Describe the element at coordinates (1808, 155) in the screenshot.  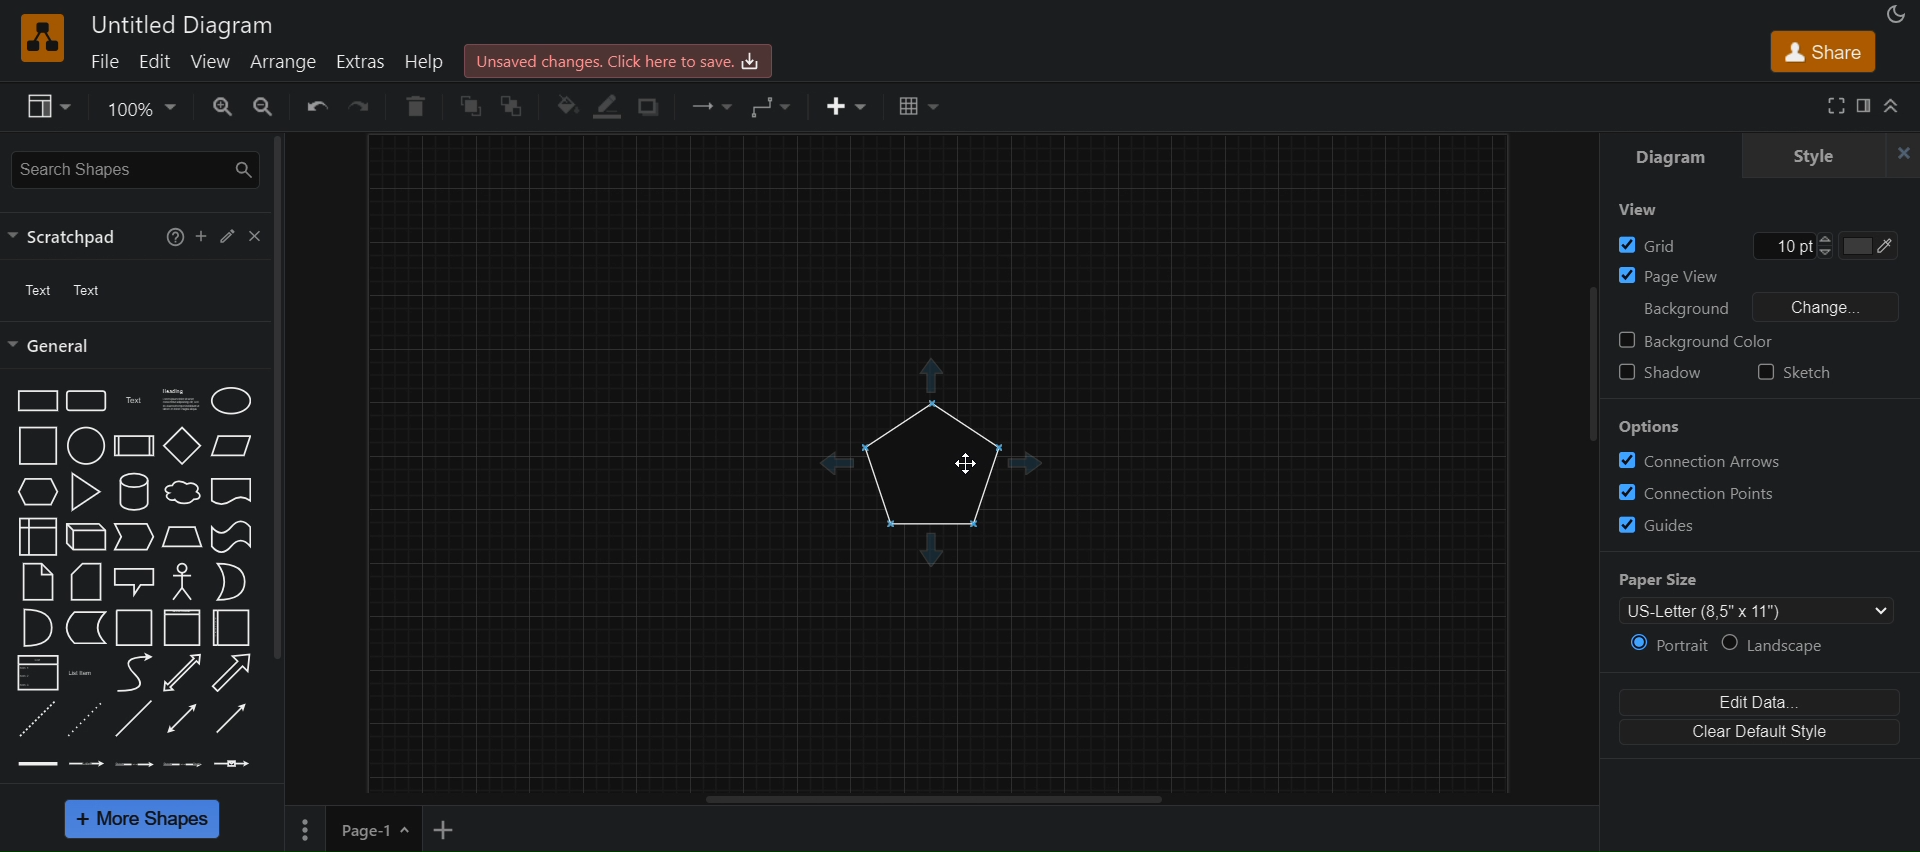
I see `style, current selection` at that location.